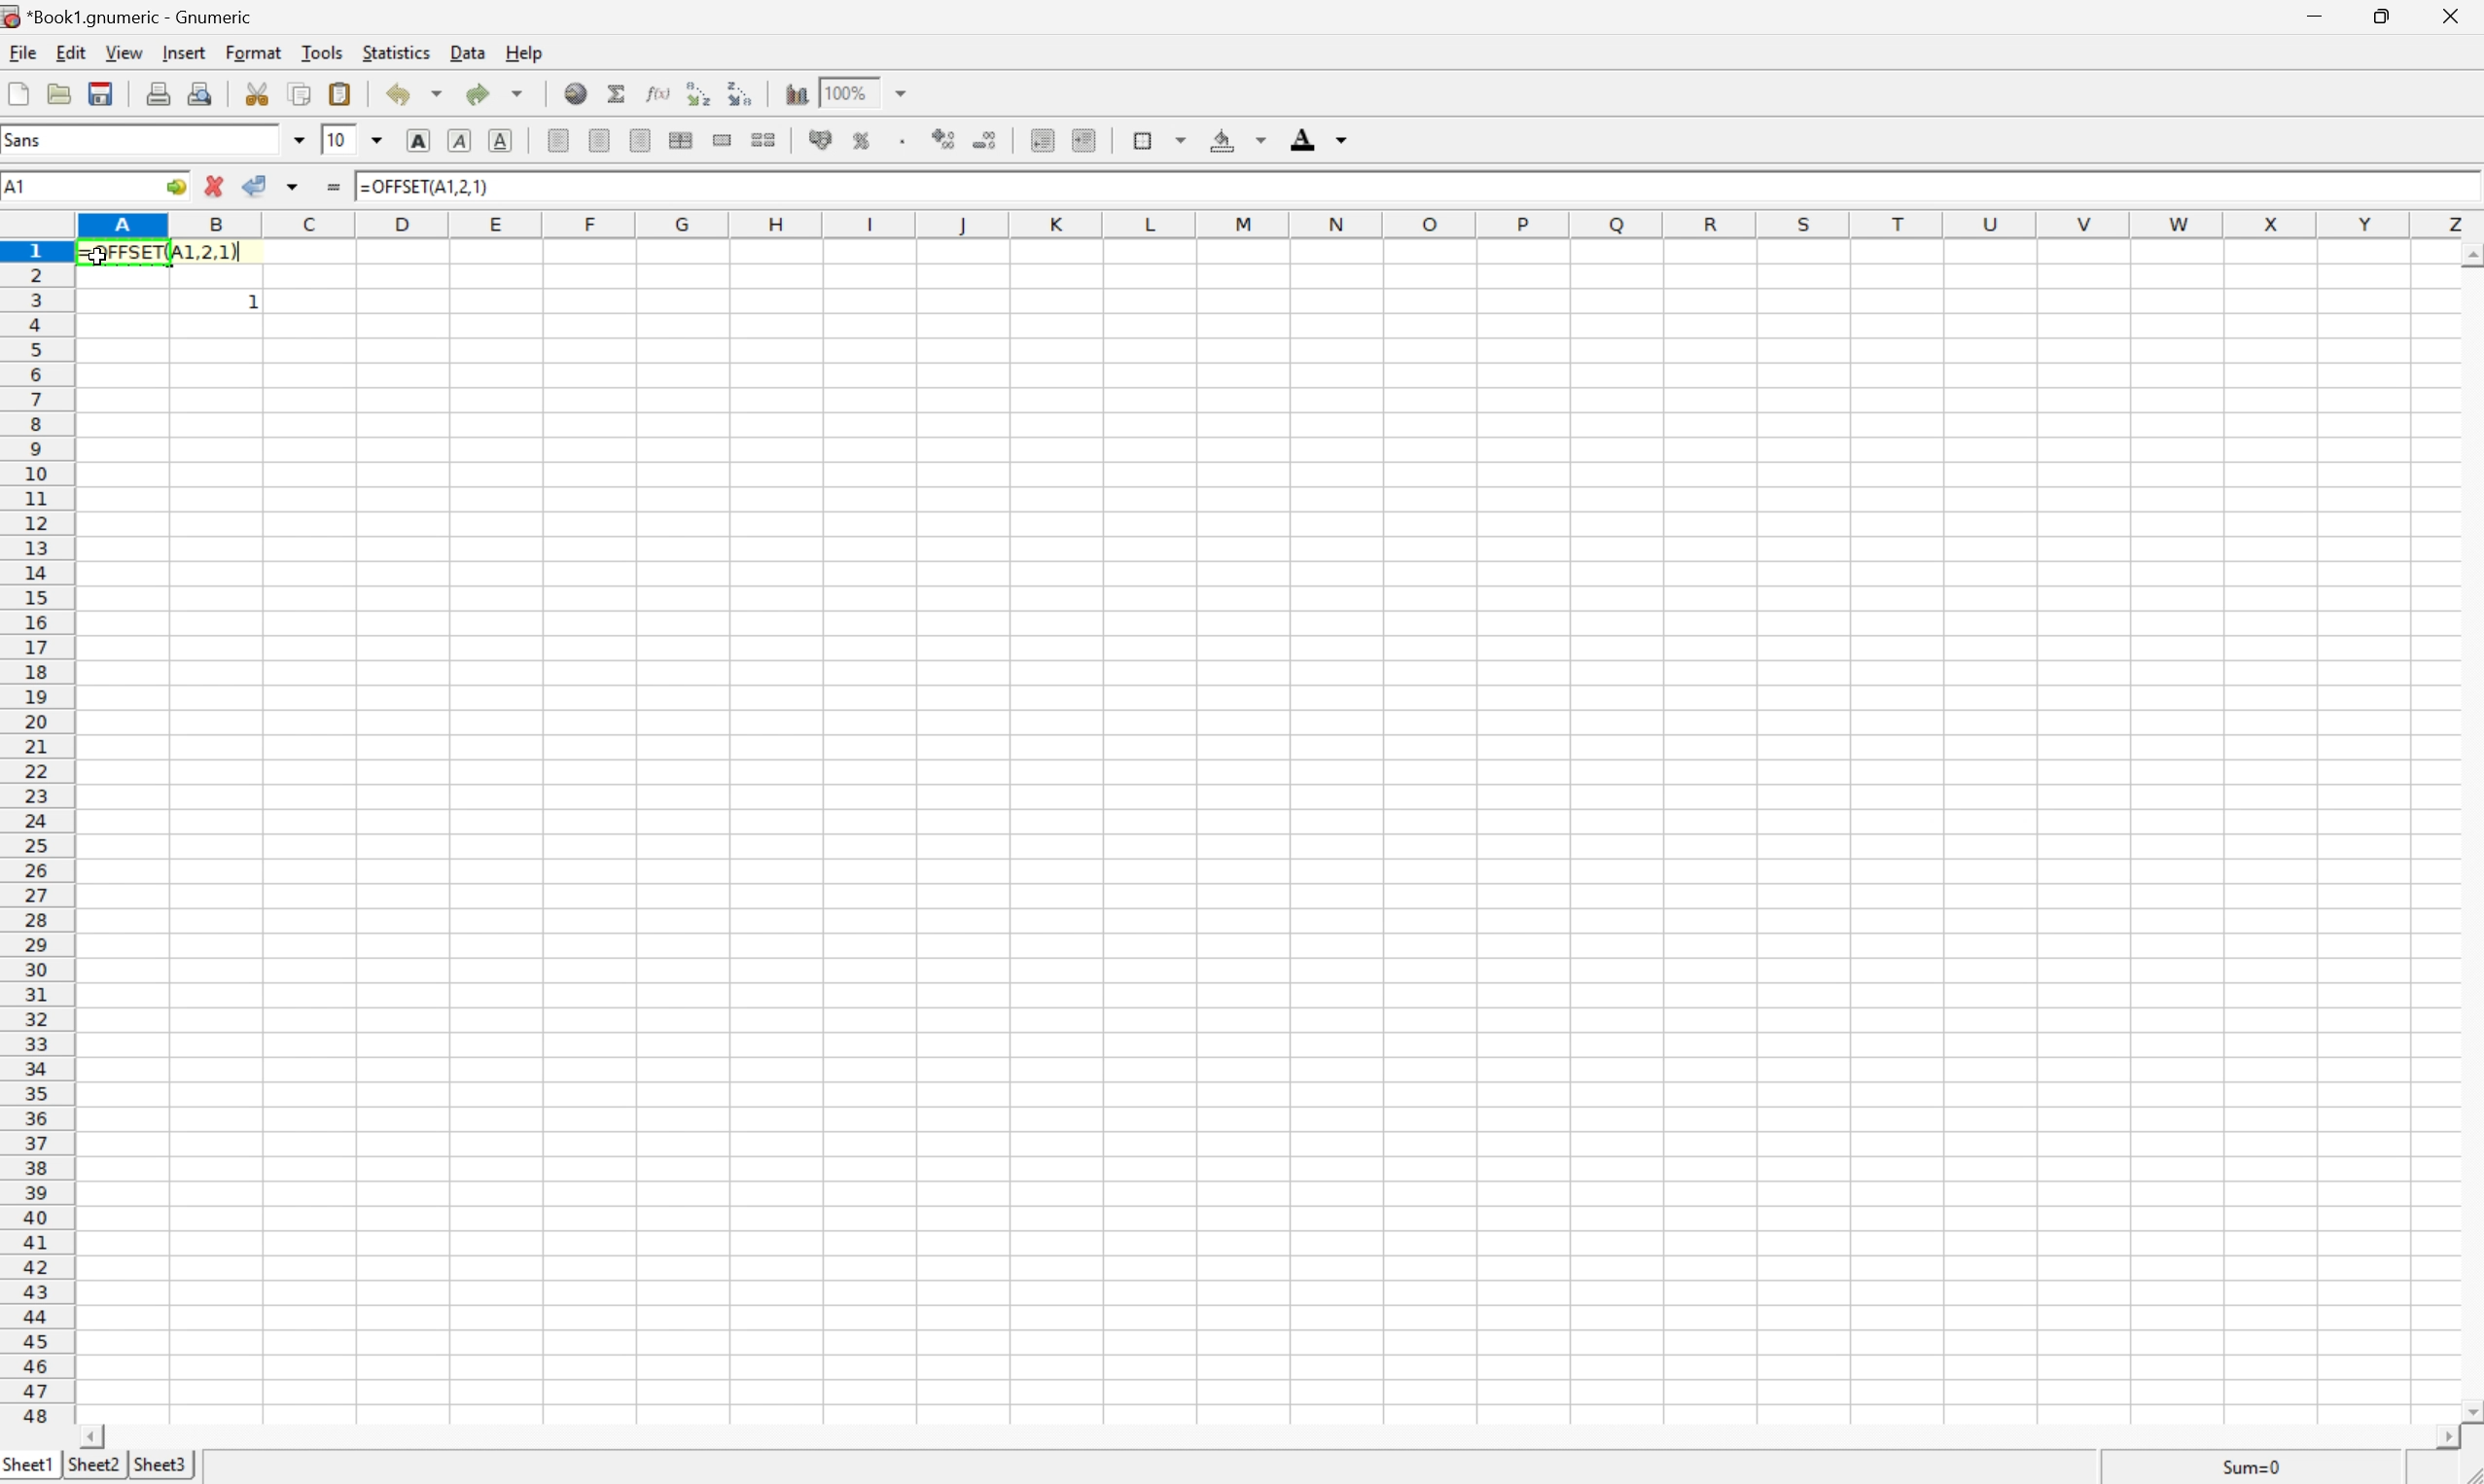 Image resolution: width=2484 pixels, height=1484 pixels. Describe the element at coordinates (57, 96) in the screenshot. I see `open a file` at that location.